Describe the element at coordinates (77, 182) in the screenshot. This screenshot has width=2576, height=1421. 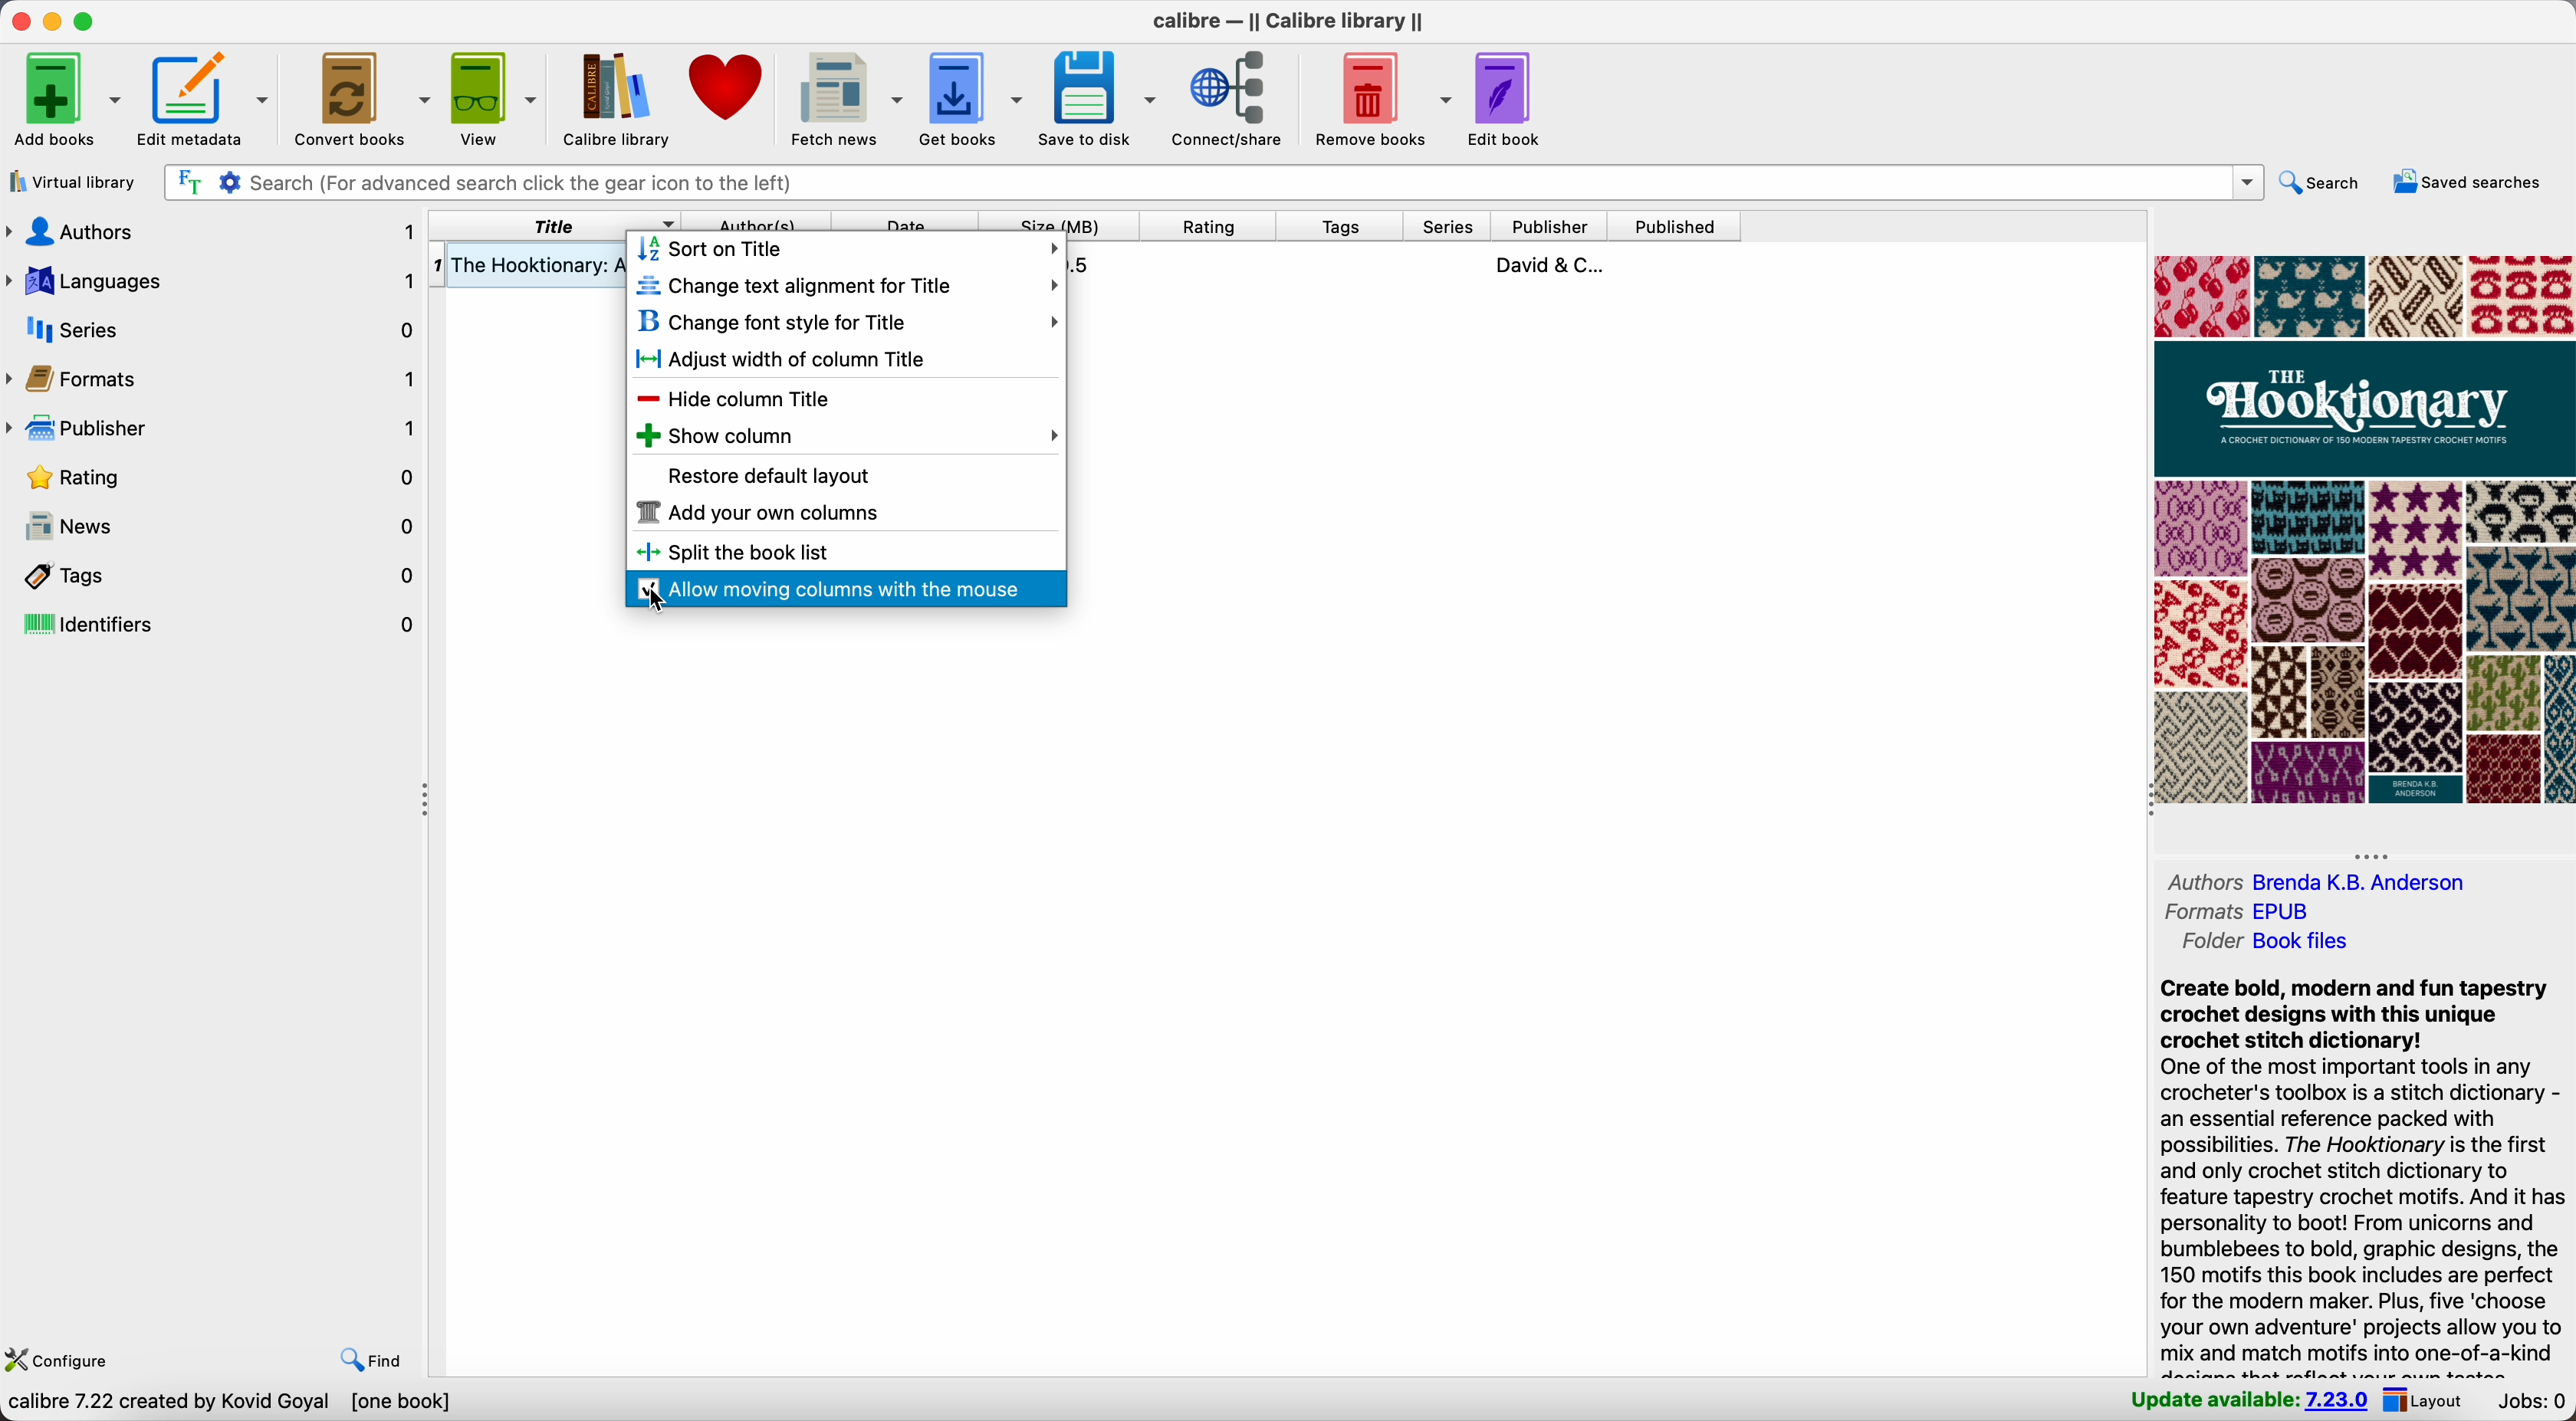
I see `virtual library` at that location.